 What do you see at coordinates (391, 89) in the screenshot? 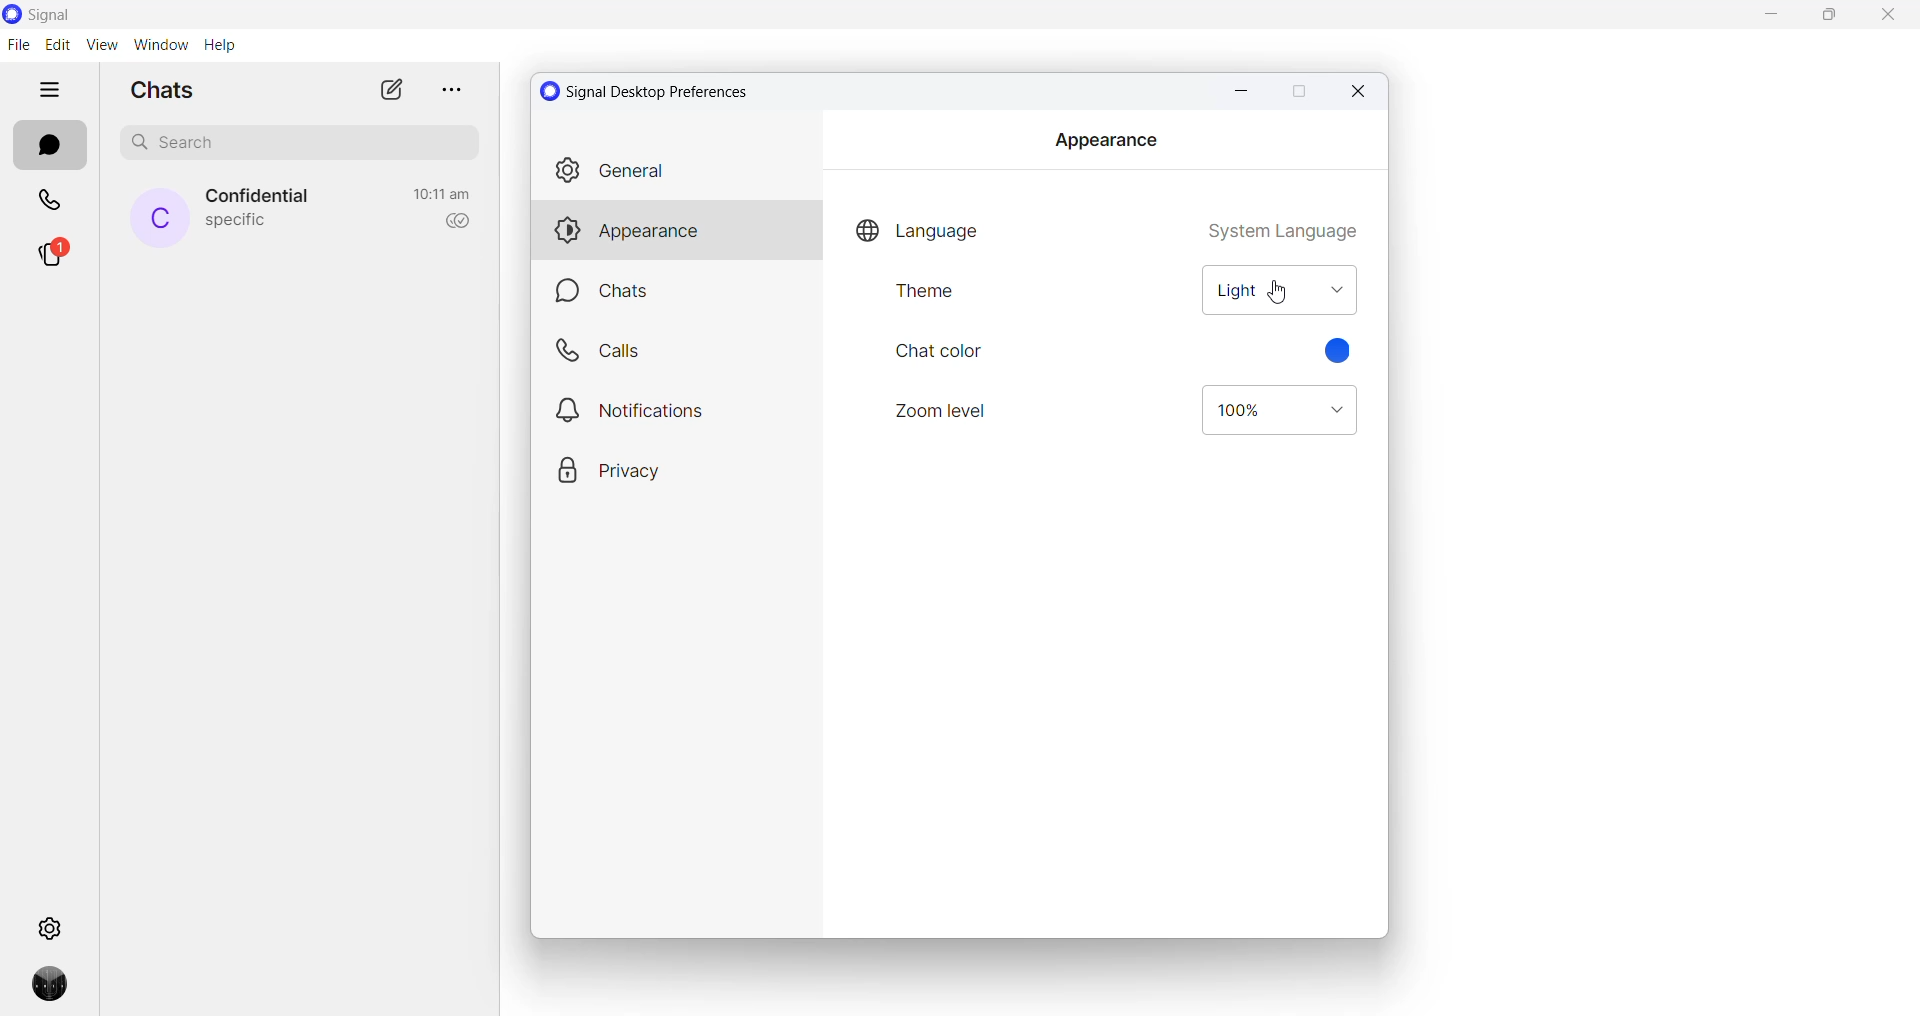
I see `new chat` at bounding box center [391, 89].